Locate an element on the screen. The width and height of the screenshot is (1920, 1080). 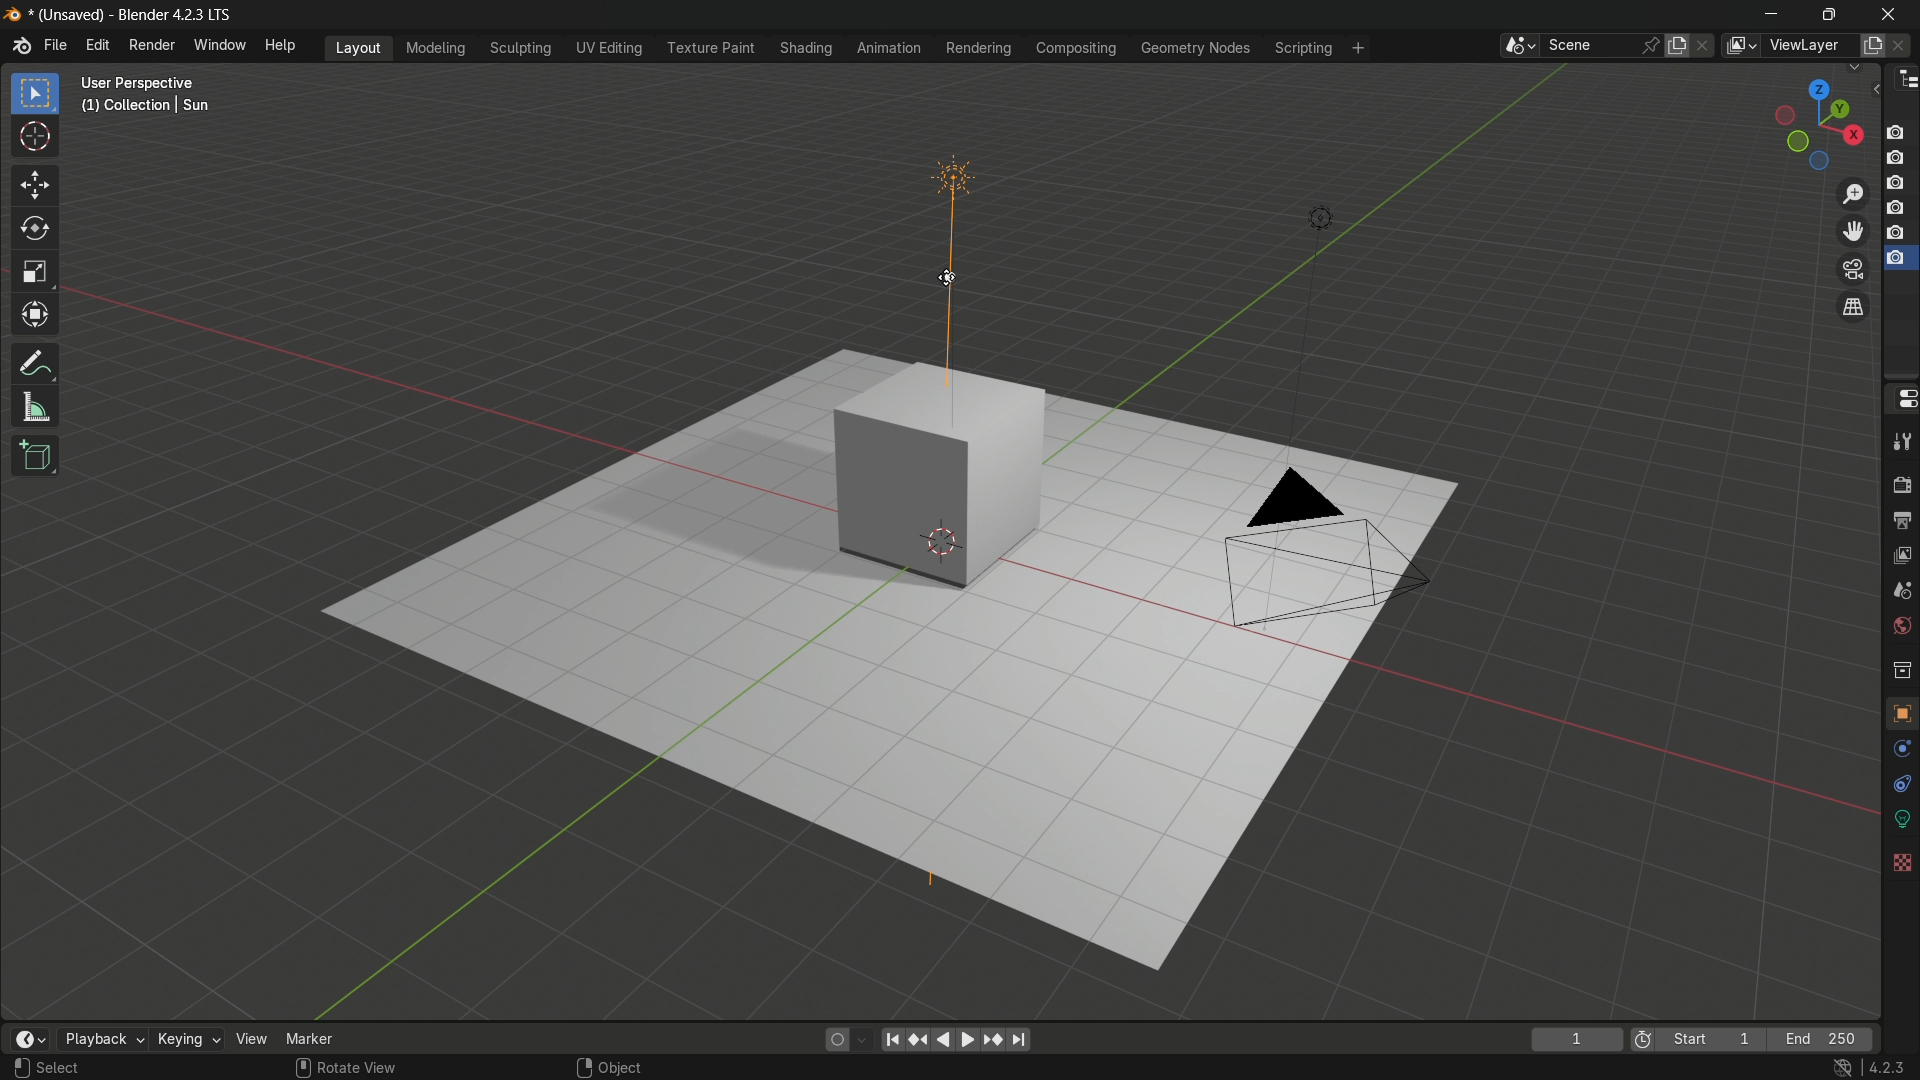
render is located at coordinates (1902, 483).